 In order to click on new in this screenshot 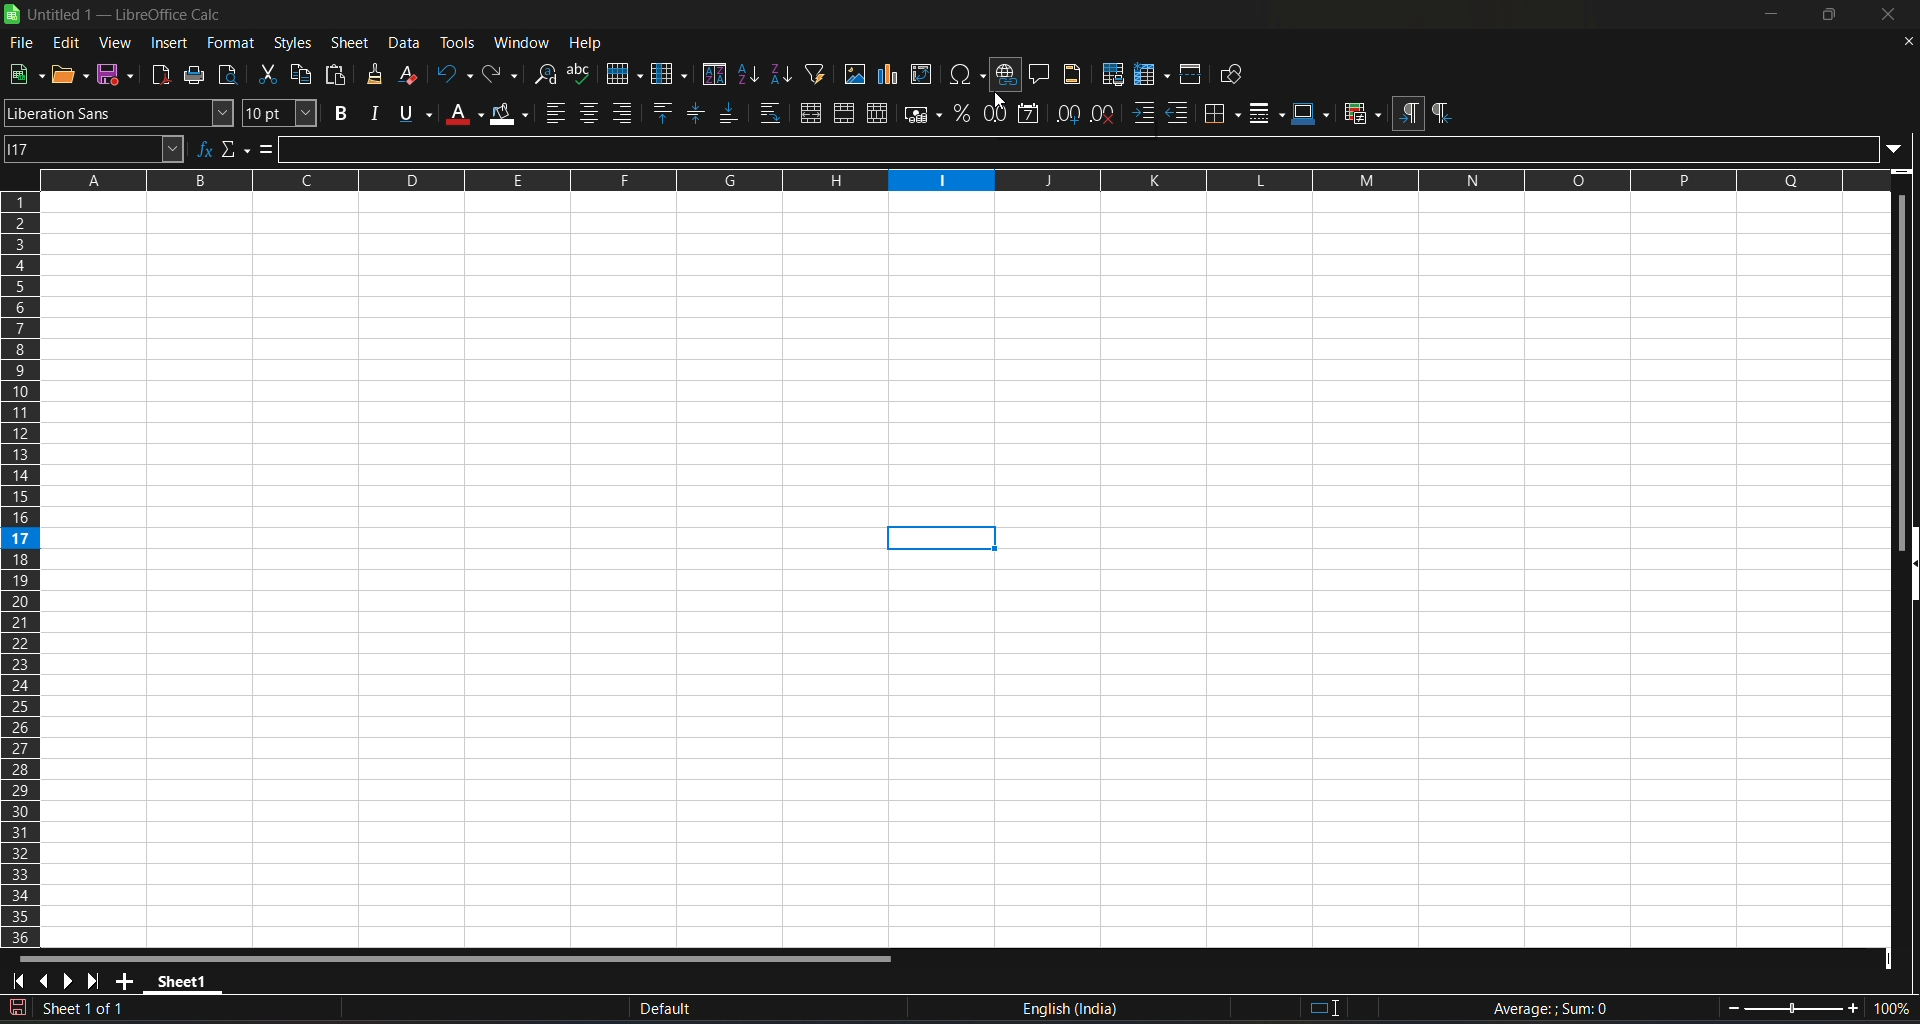, I will do `click(71, 74)`.